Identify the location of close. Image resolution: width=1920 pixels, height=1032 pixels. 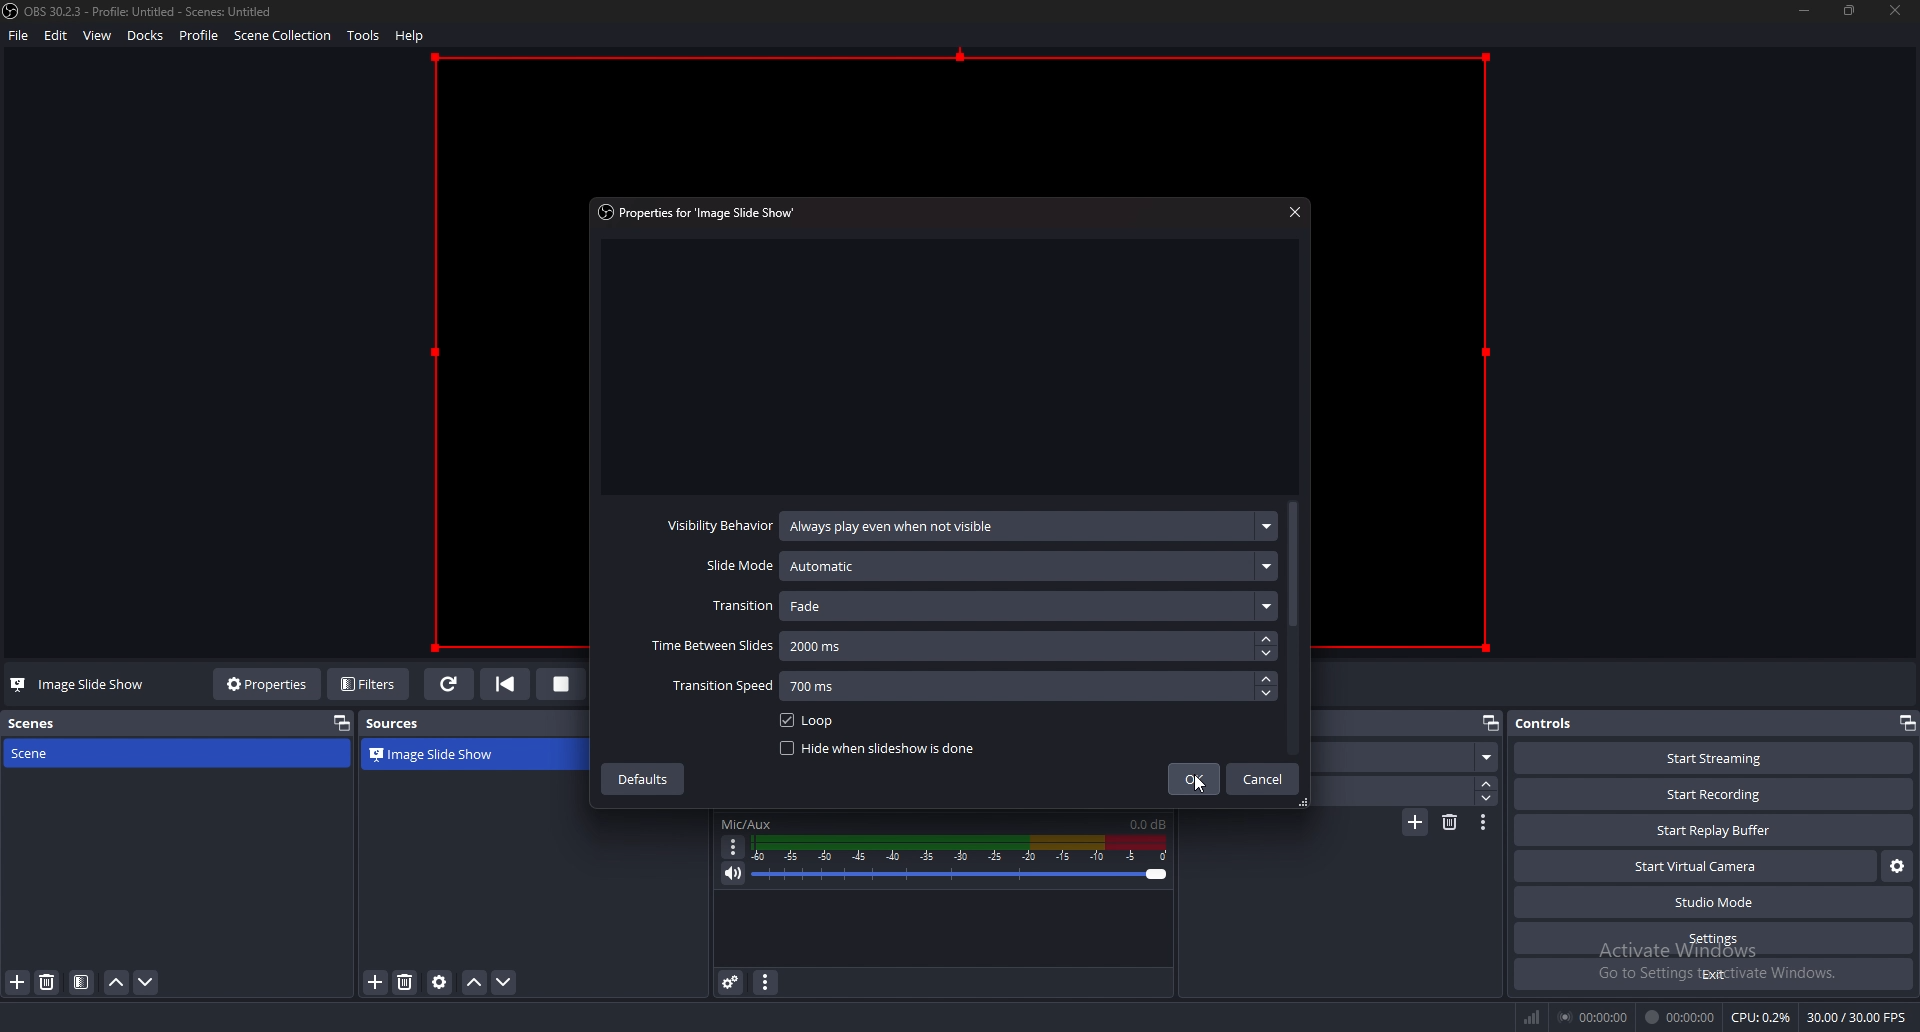
(1896, 16).